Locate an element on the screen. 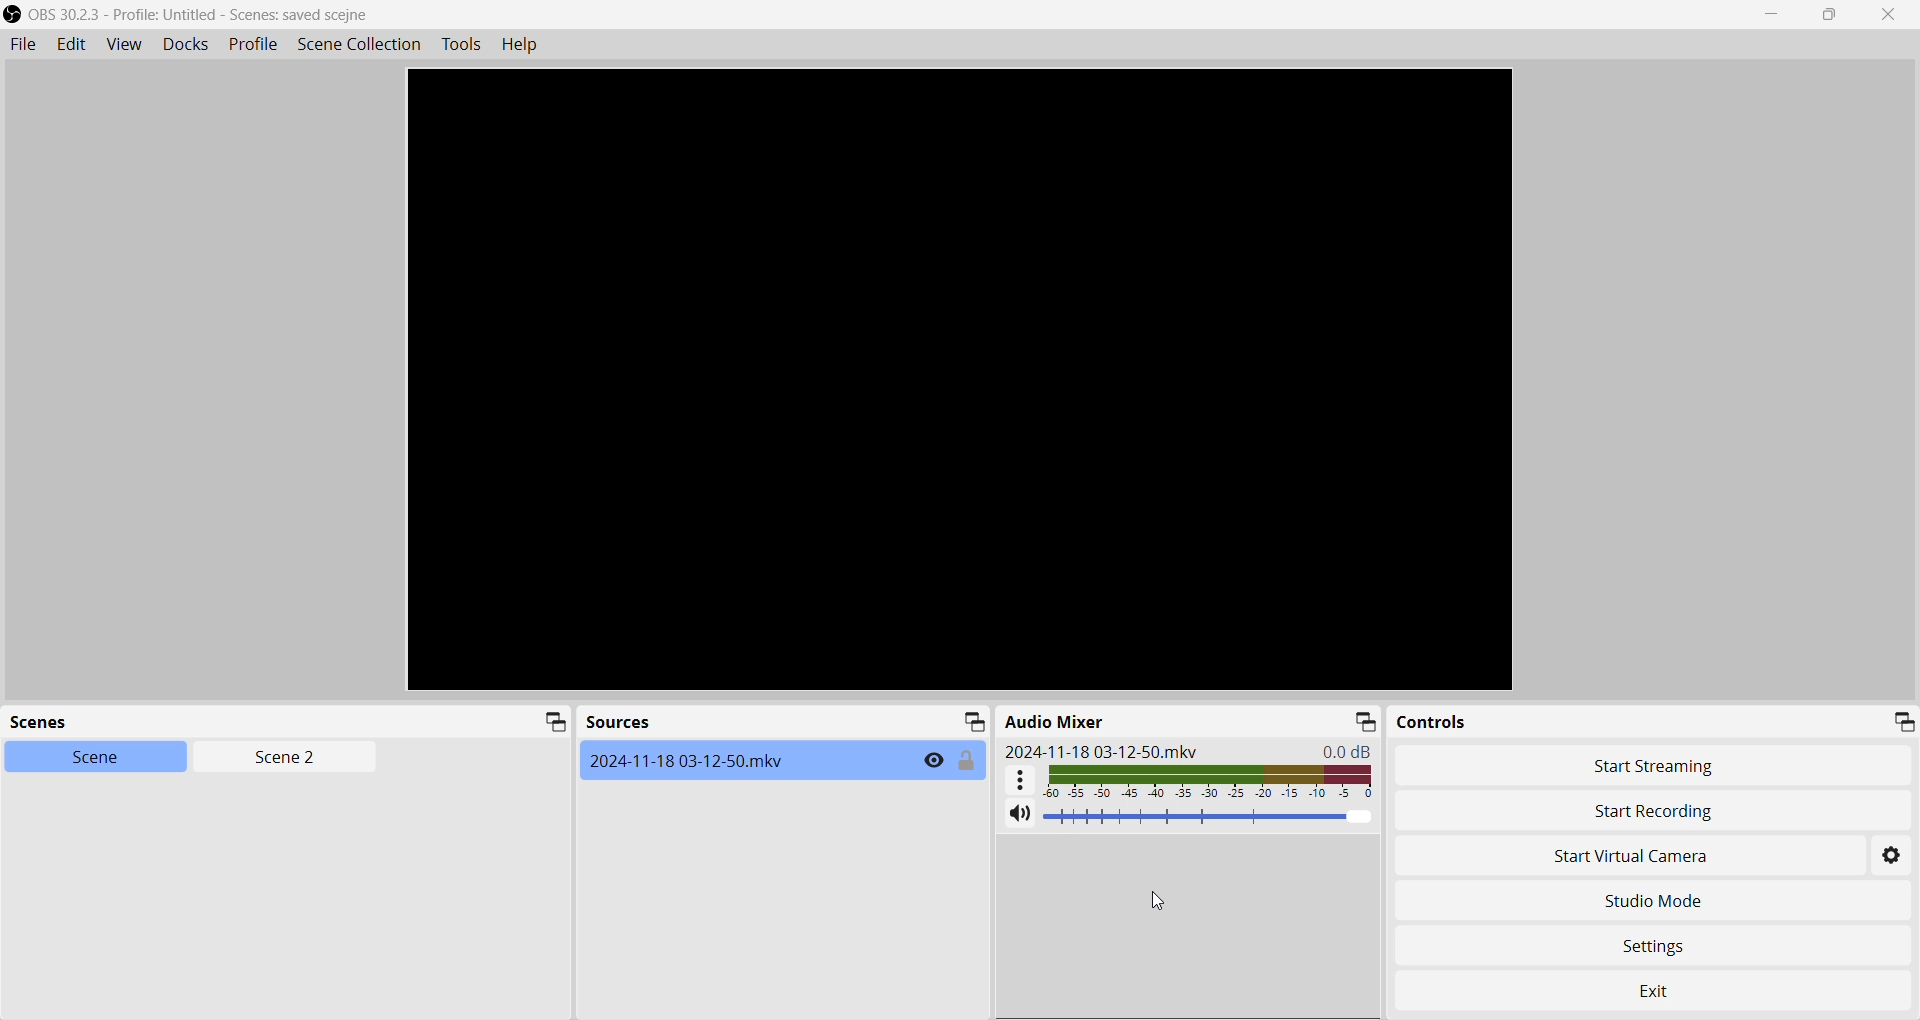  Box is located at coordinates (1834, 15).